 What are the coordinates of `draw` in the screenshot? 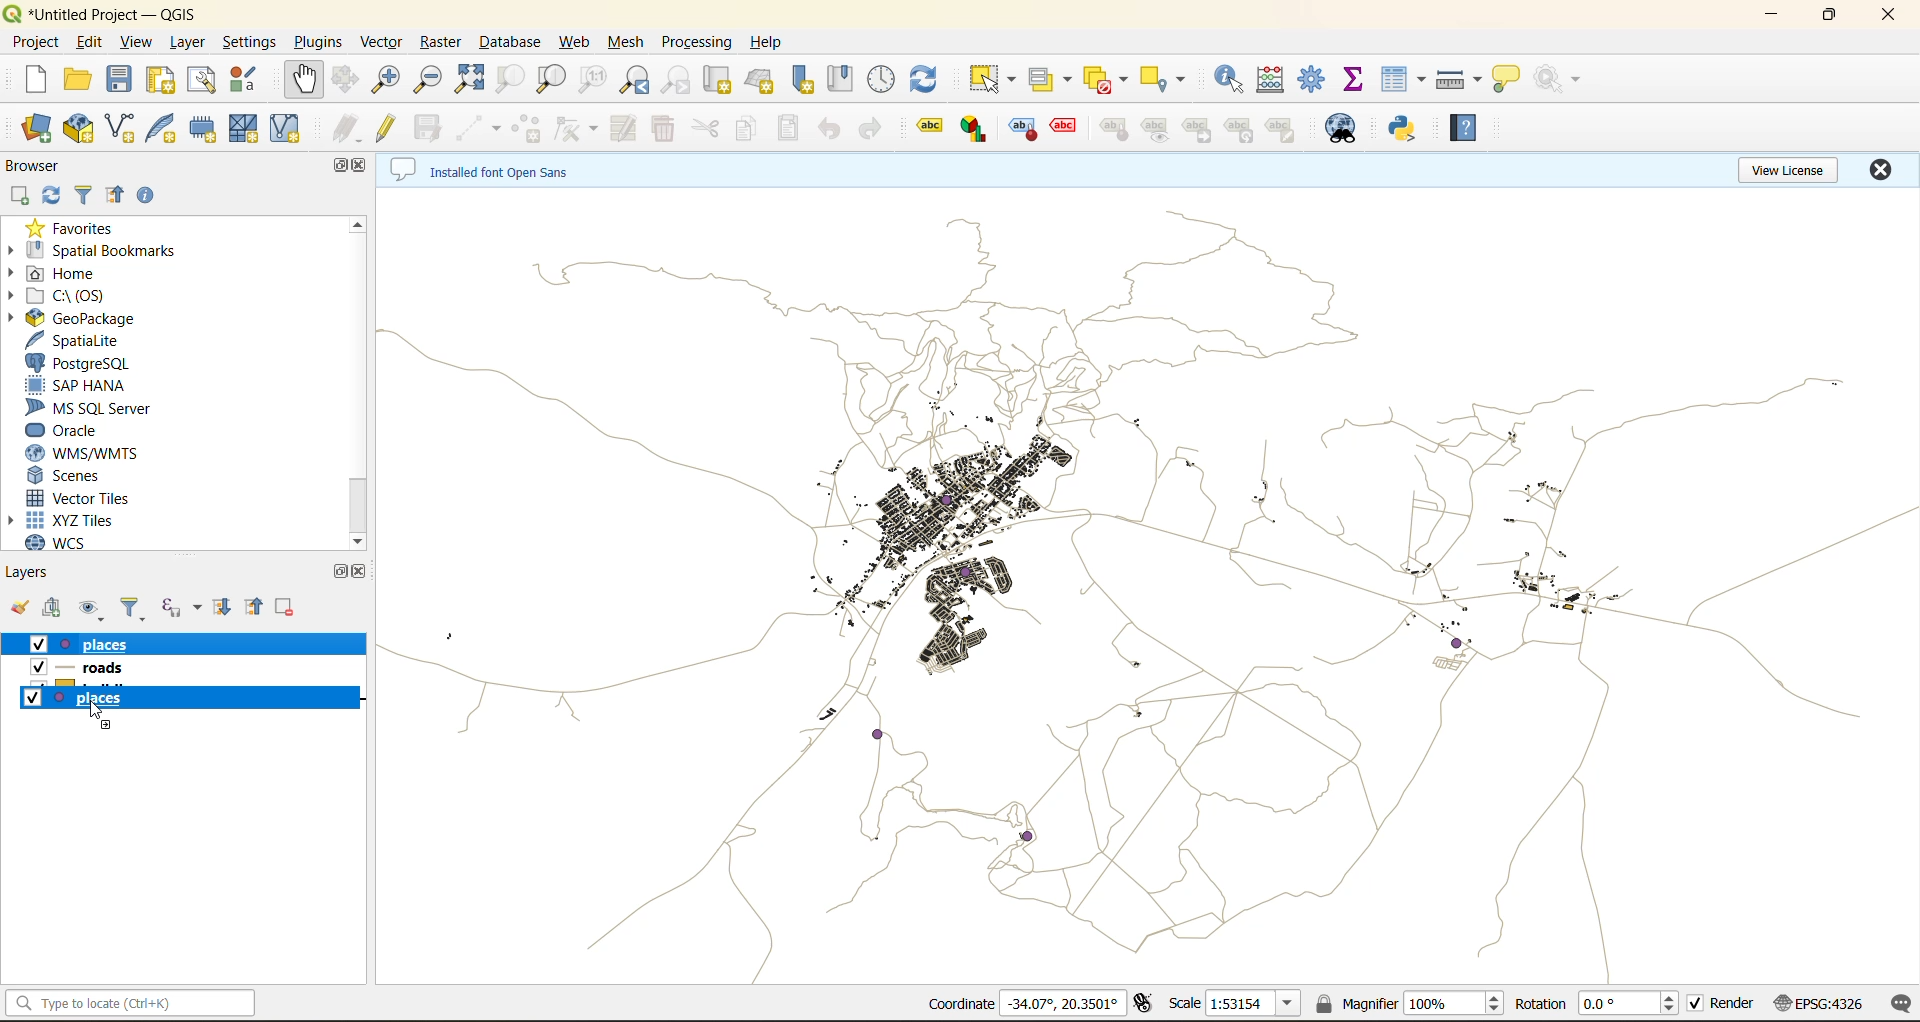 It's located at (572, 129).